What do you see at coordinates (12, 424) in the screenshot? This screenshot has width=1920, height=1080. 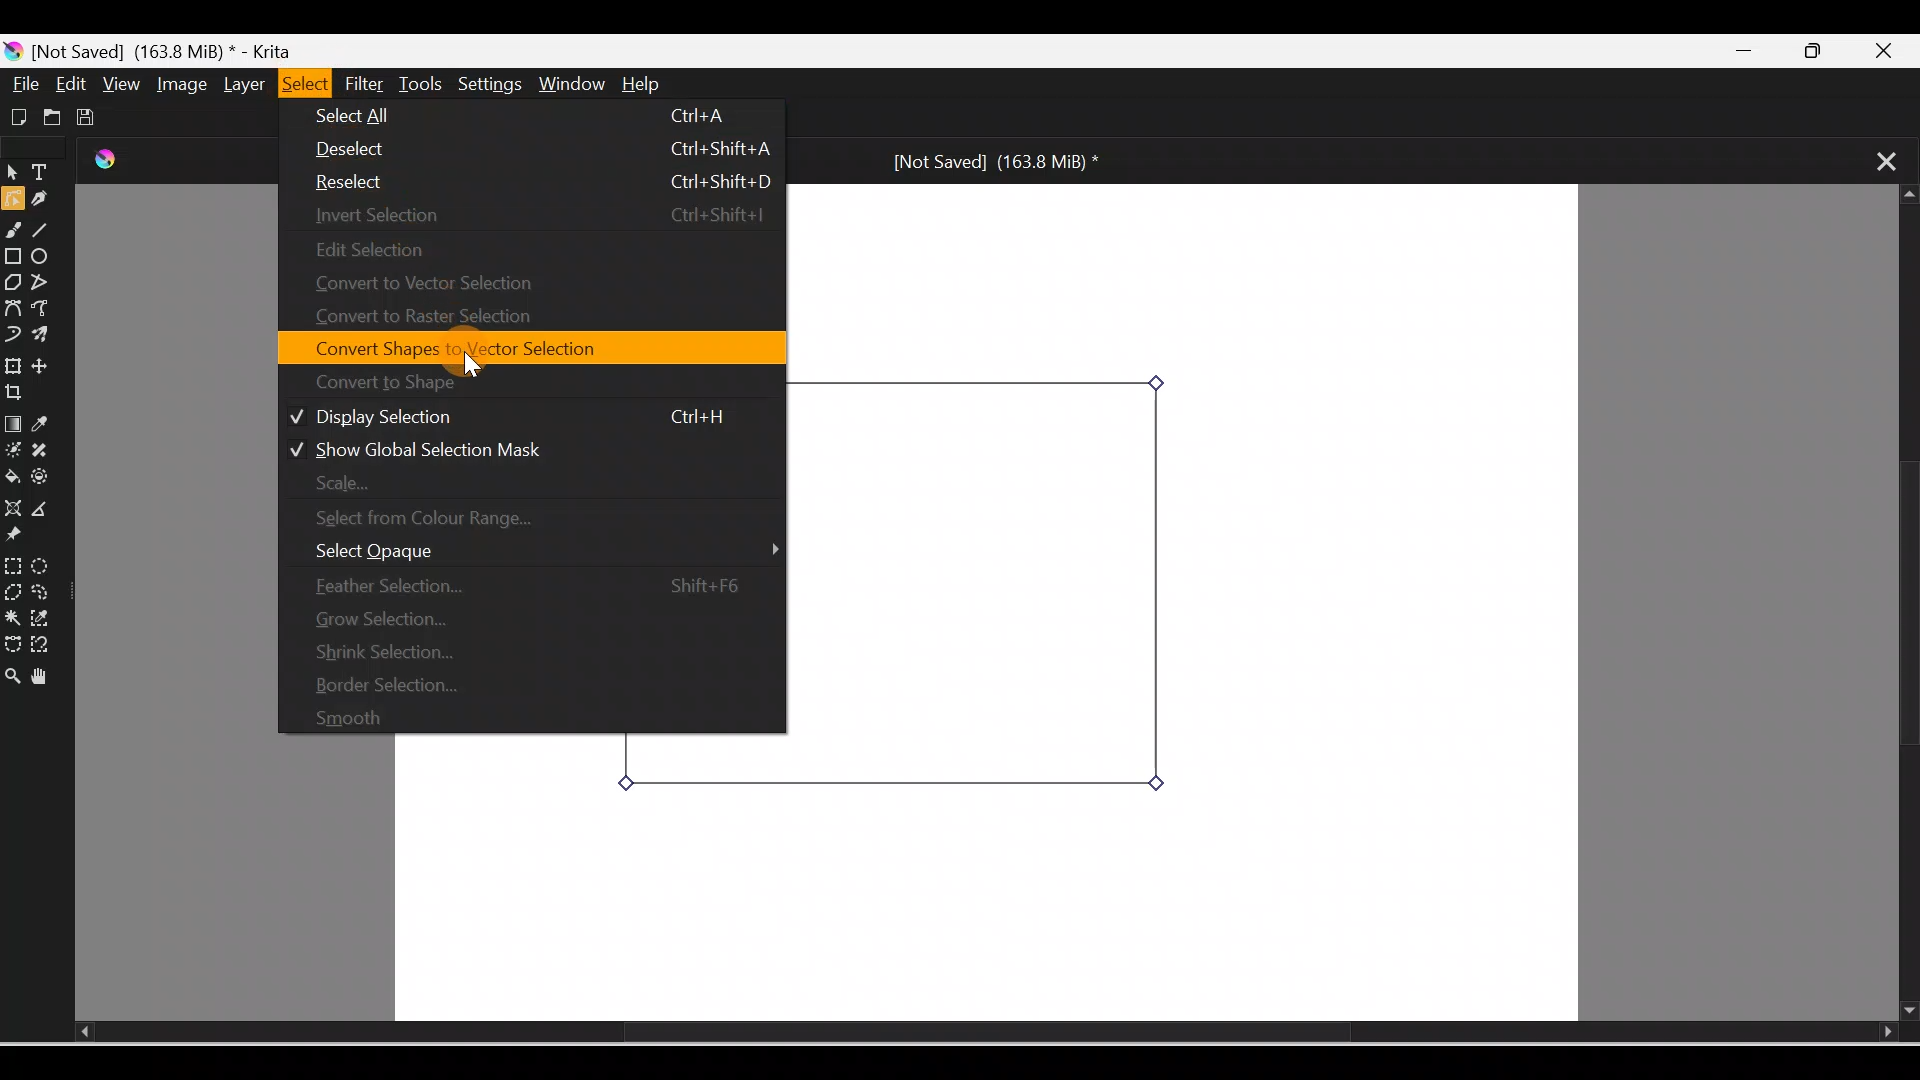 I see `Draw a gradient` at bounding box center [12, 424].